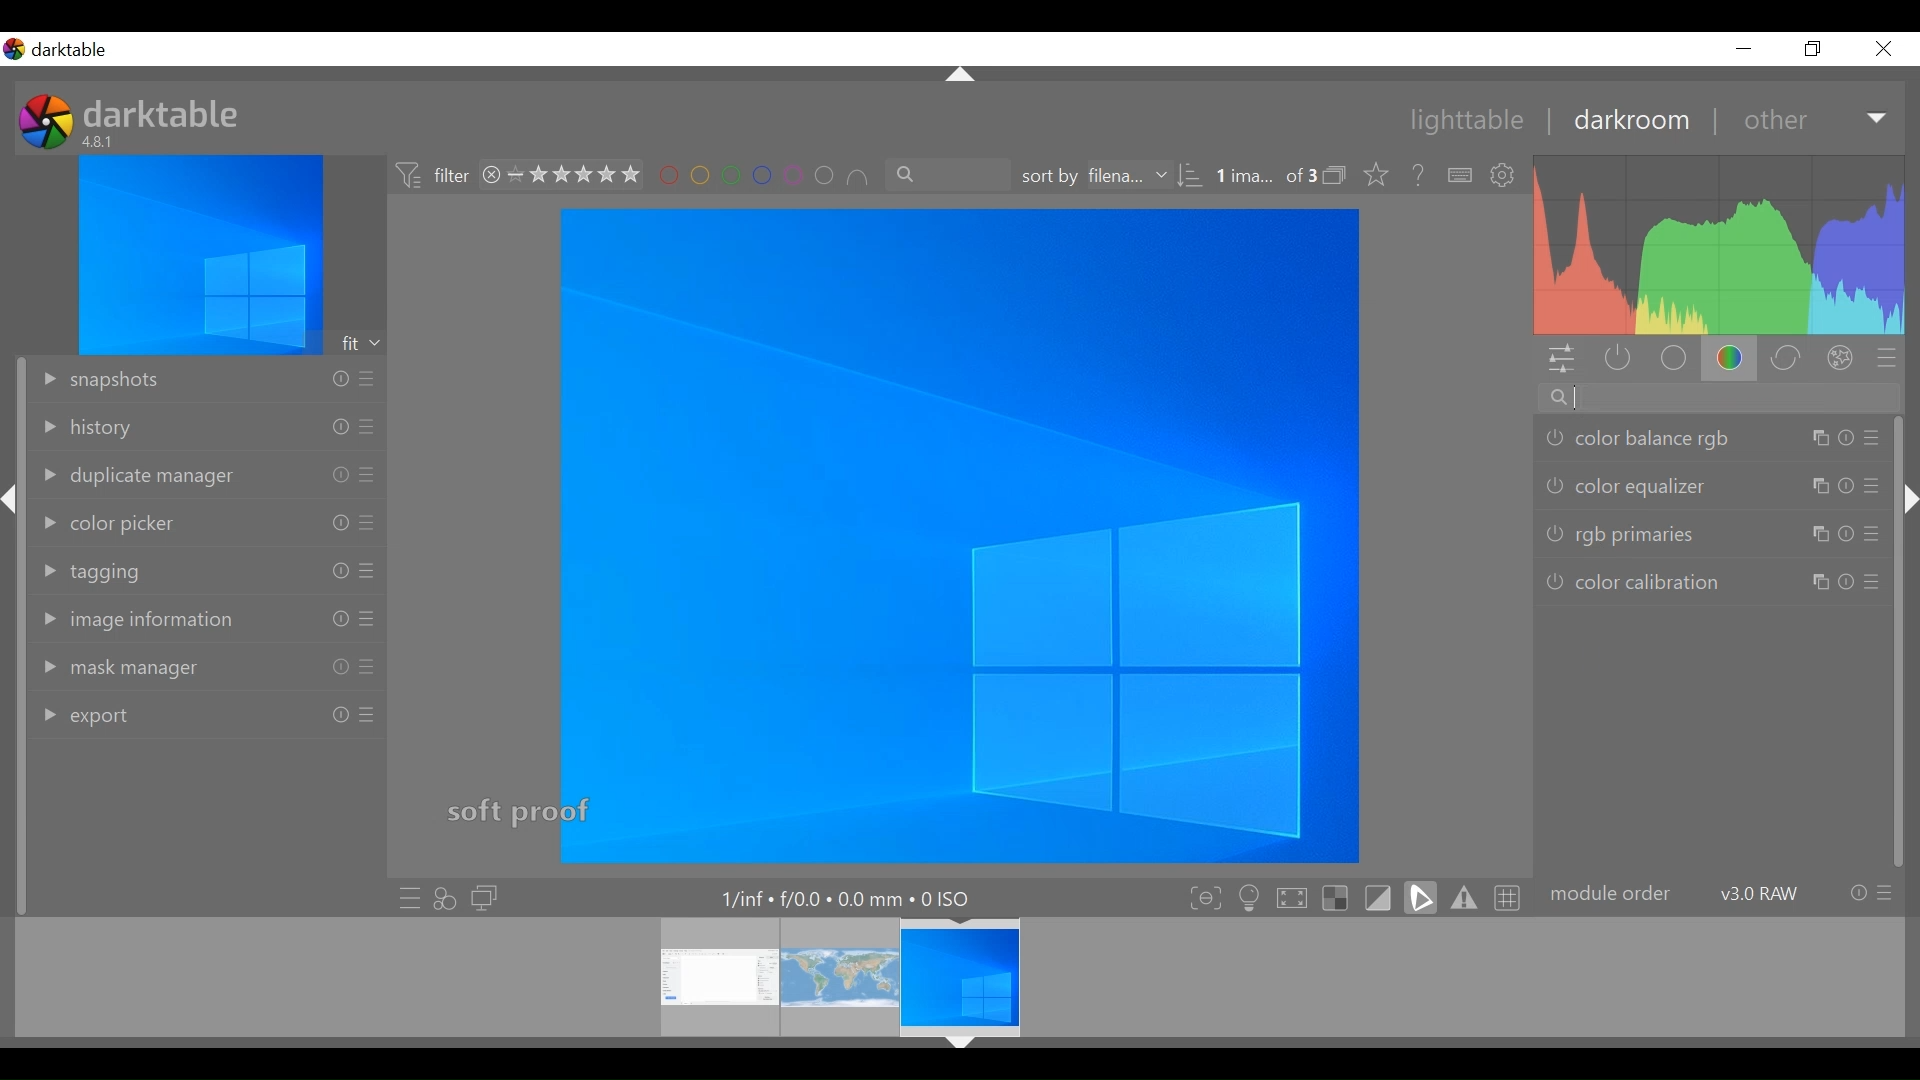  What do you see at coordinates (1845, 438) in the screenshot?
I see `info` at bounding box center [1845, 438].